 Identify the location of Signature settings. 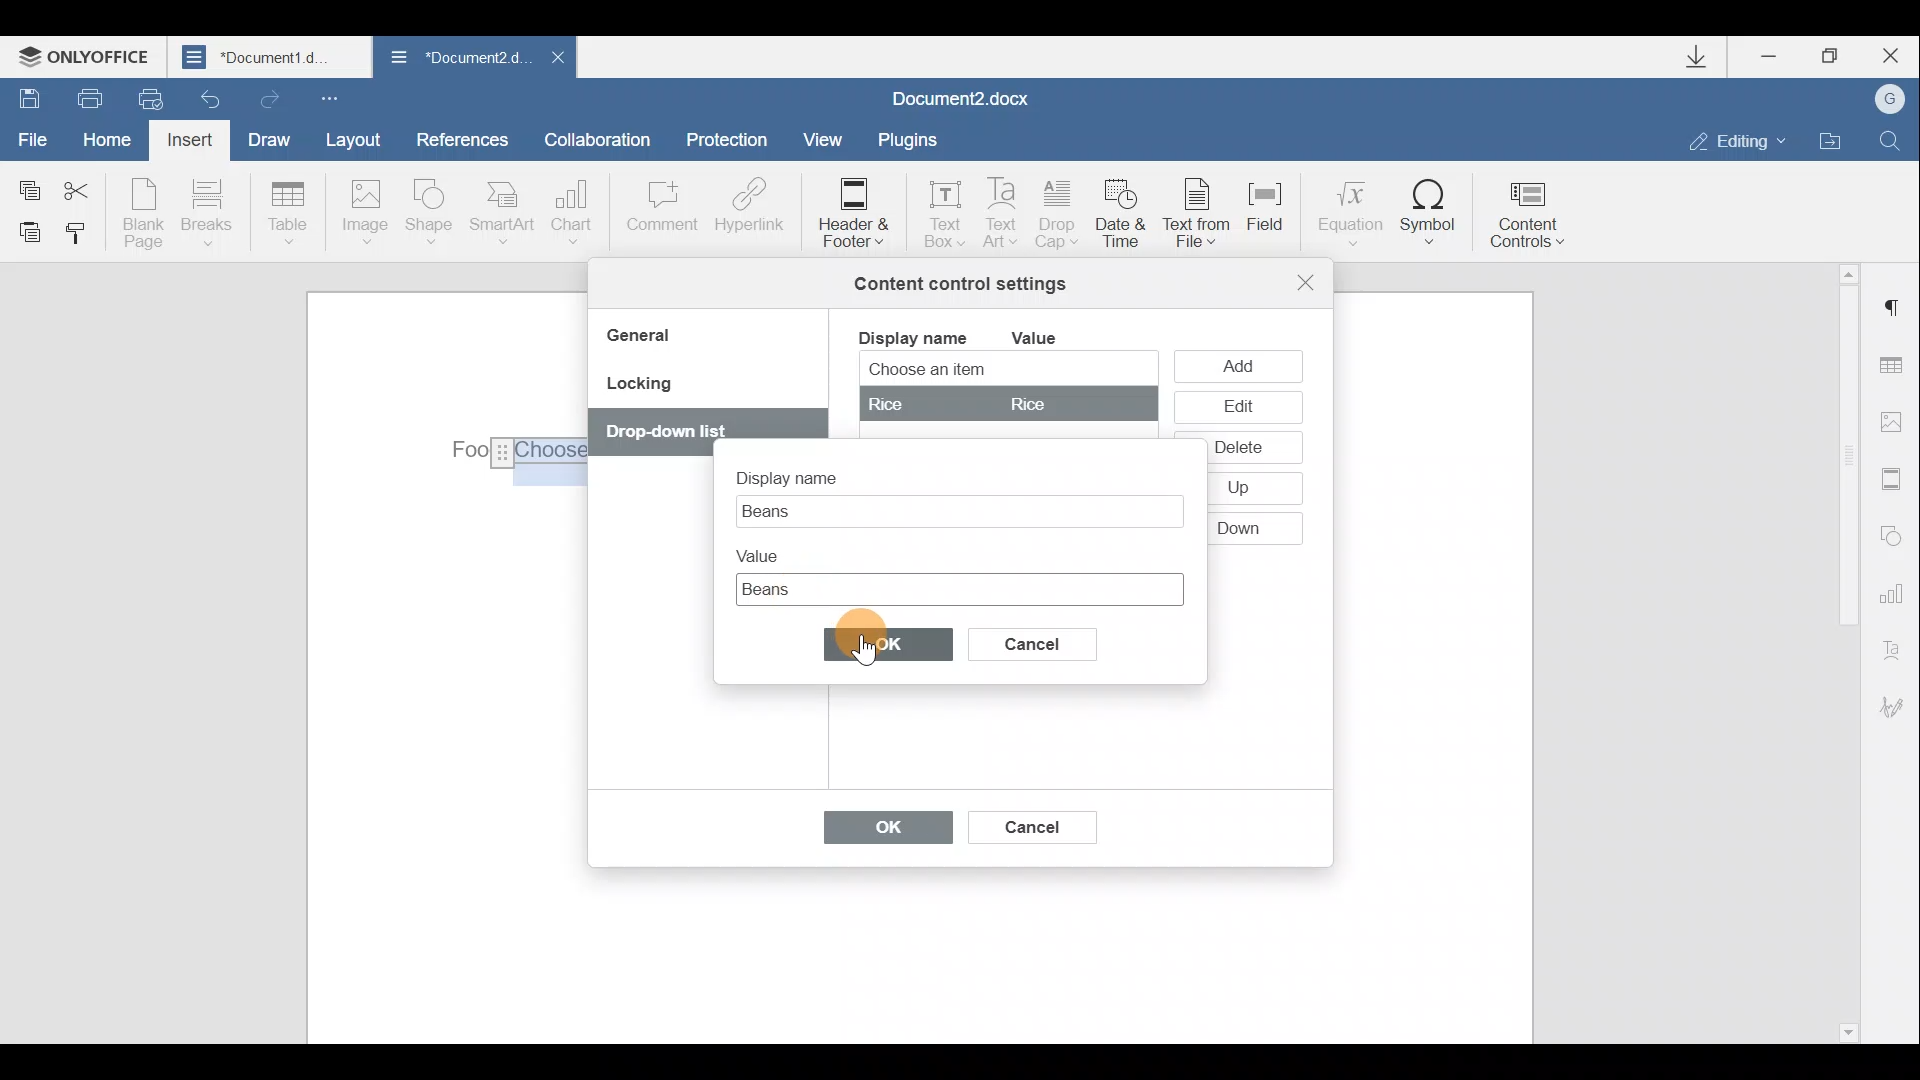
(1900, 707).